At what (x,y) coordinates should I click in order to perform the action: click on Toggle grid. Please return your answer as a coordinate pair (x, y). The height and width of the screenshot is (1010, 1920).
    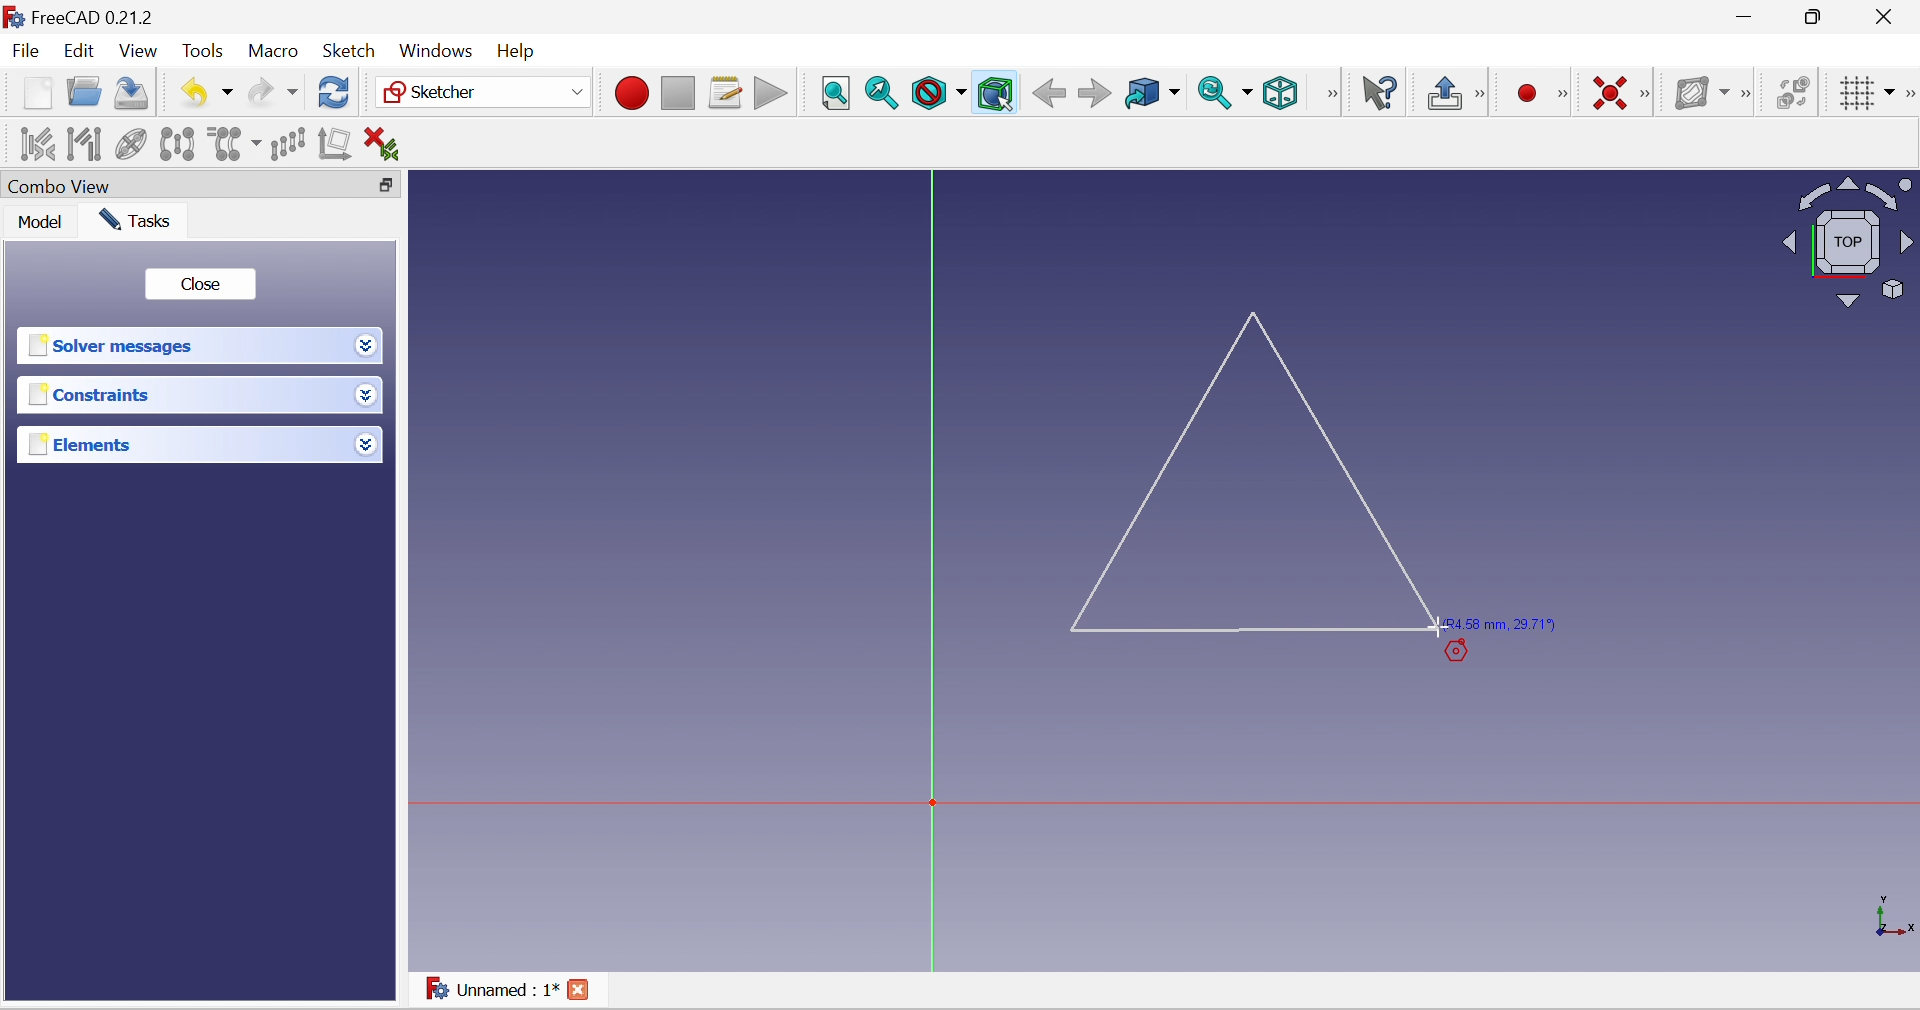
    Looking at the image, I should click on (1867, 93).